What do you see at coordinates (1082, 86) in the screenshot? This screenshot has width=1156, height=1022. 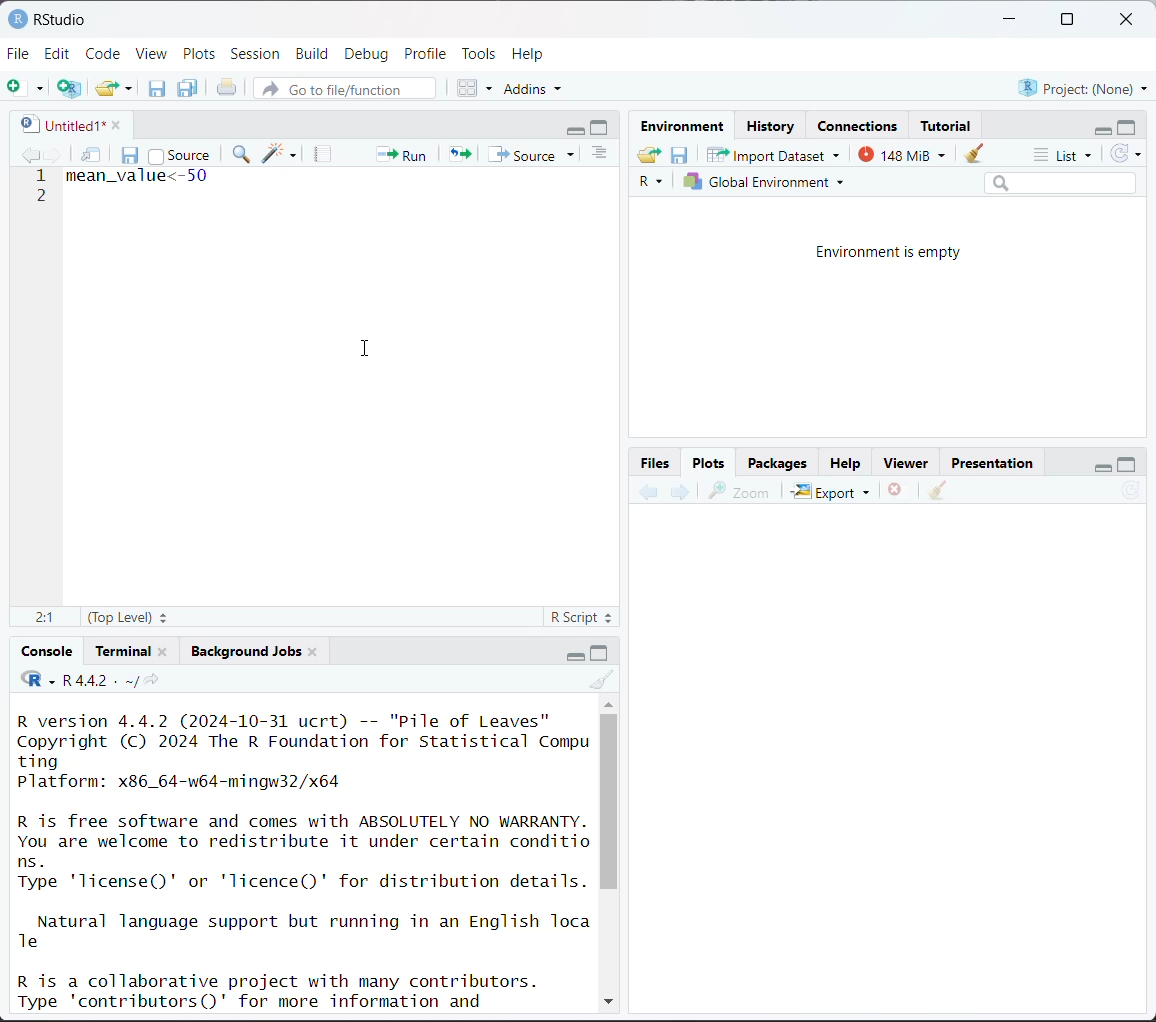 I see `Project:(None)` at bounding box center [1082, 86].